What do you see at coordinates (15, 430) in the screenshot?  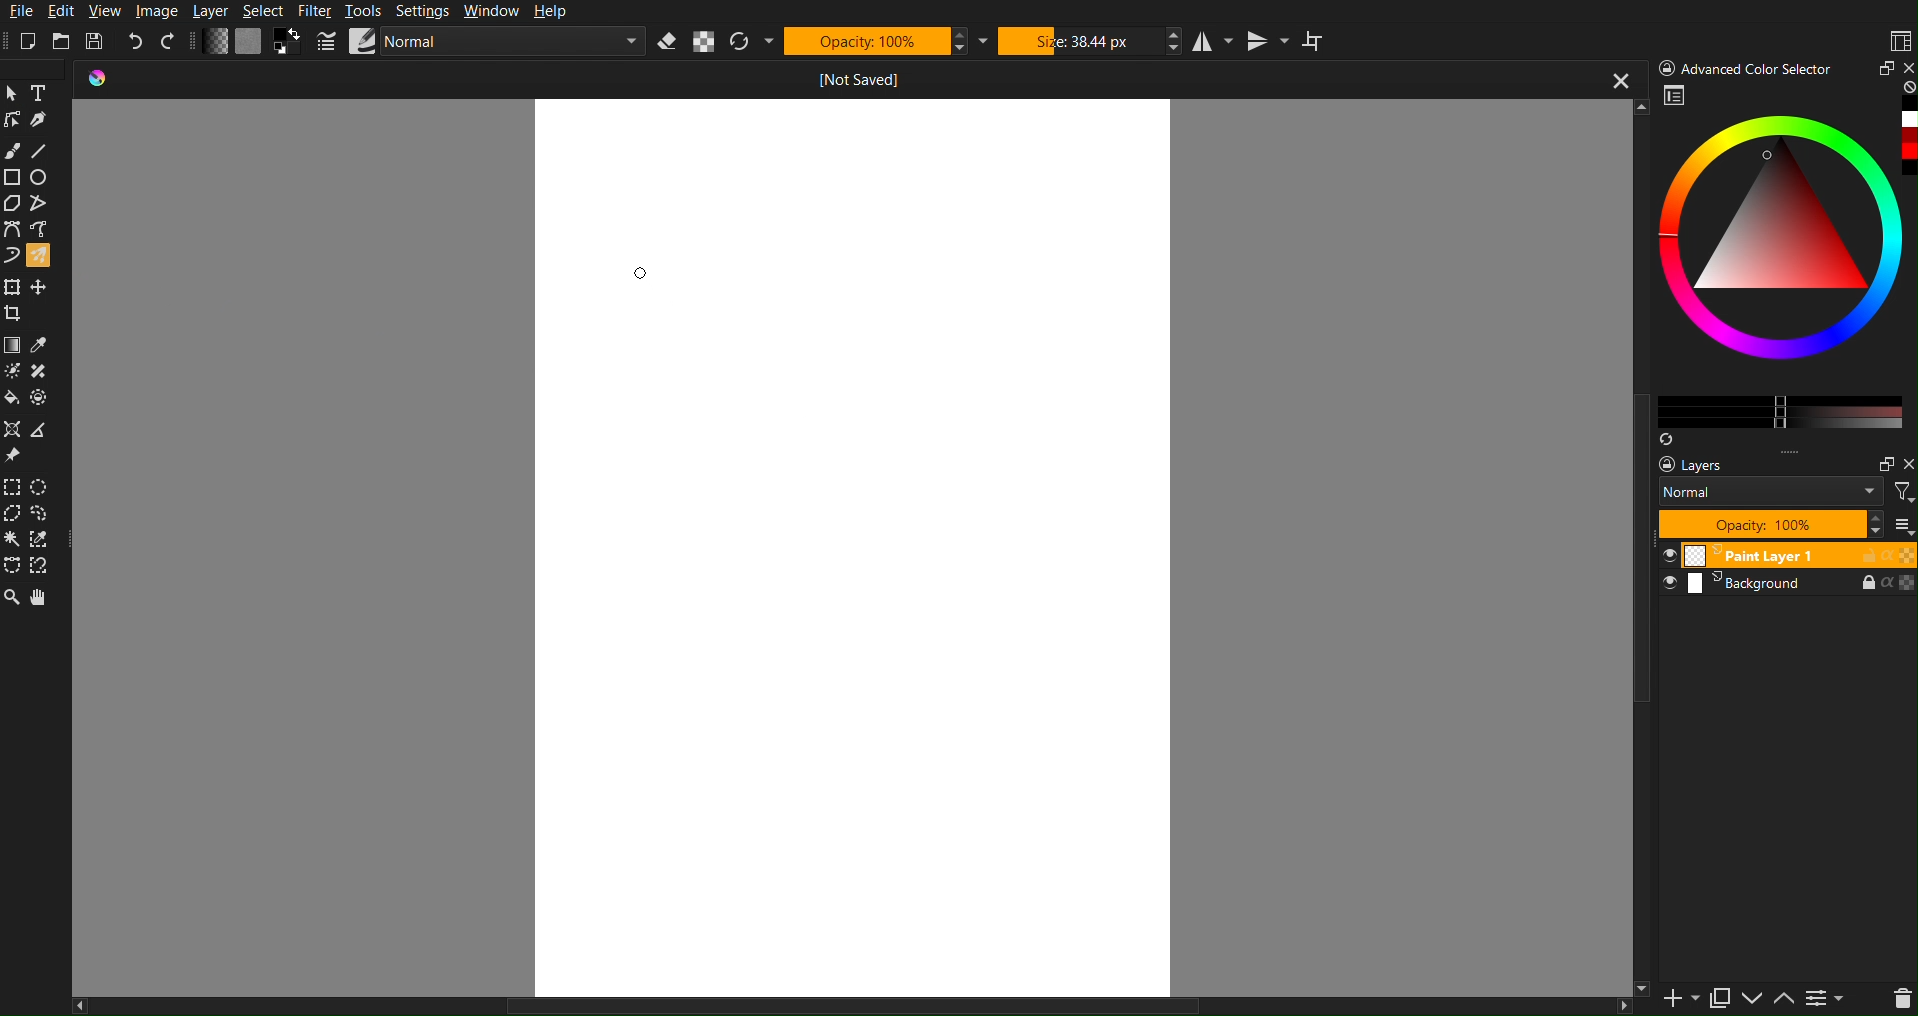 I see `Assisstant Tool` at bounding box center [15, 430].